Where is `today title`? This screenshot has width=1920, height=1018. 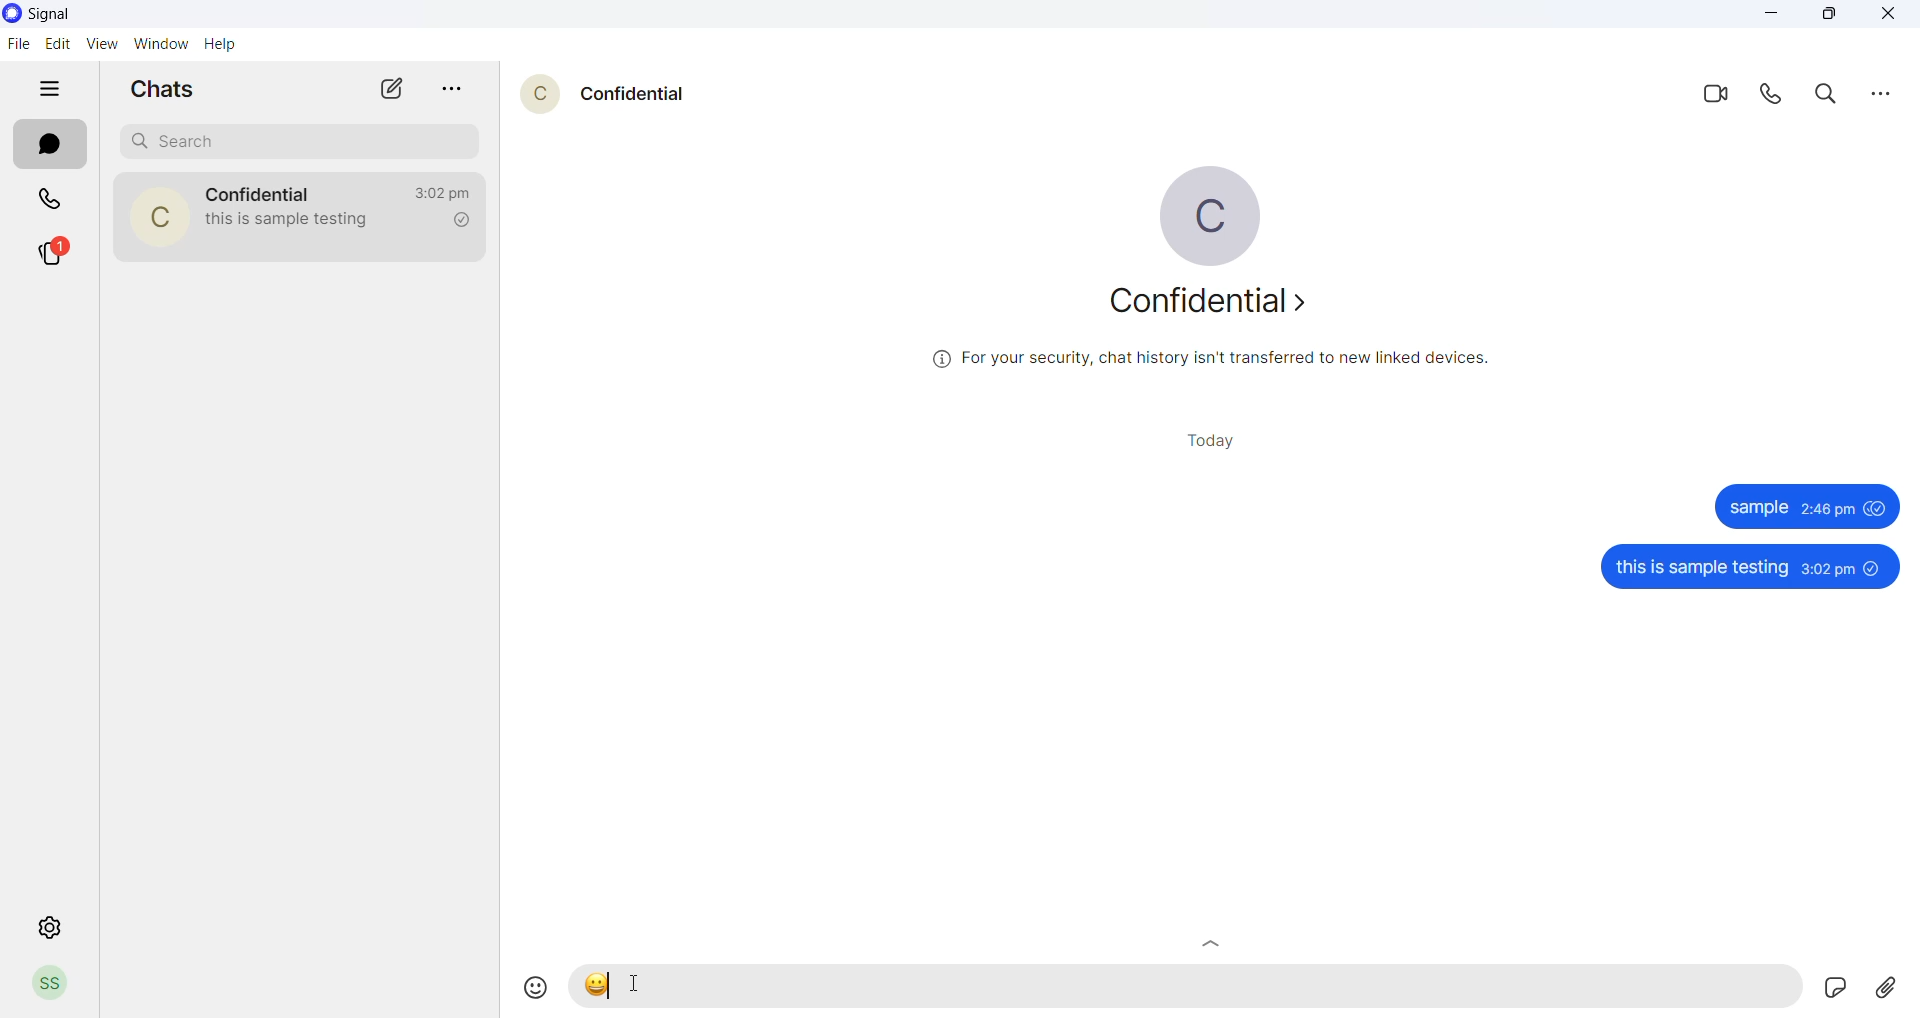 today title is located at coordinates (1215, 440).